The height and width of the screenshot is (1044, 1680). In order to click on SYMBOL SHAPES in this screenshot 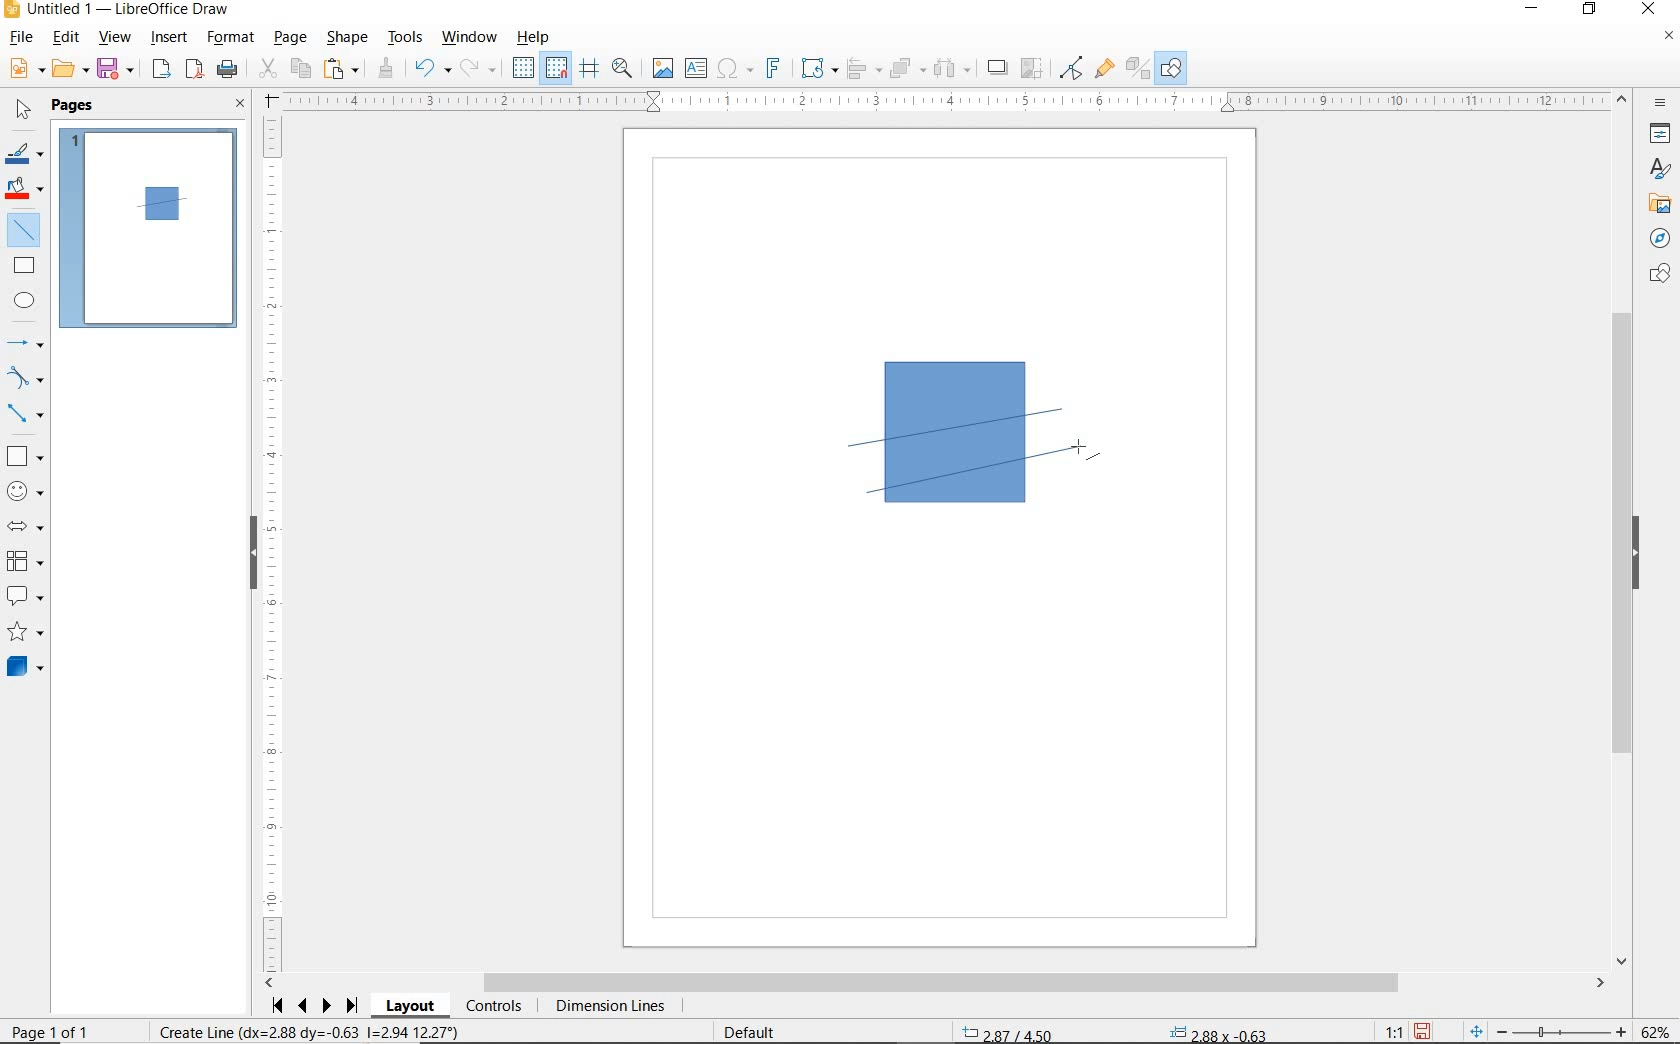, I will do `click(26, 489)`.